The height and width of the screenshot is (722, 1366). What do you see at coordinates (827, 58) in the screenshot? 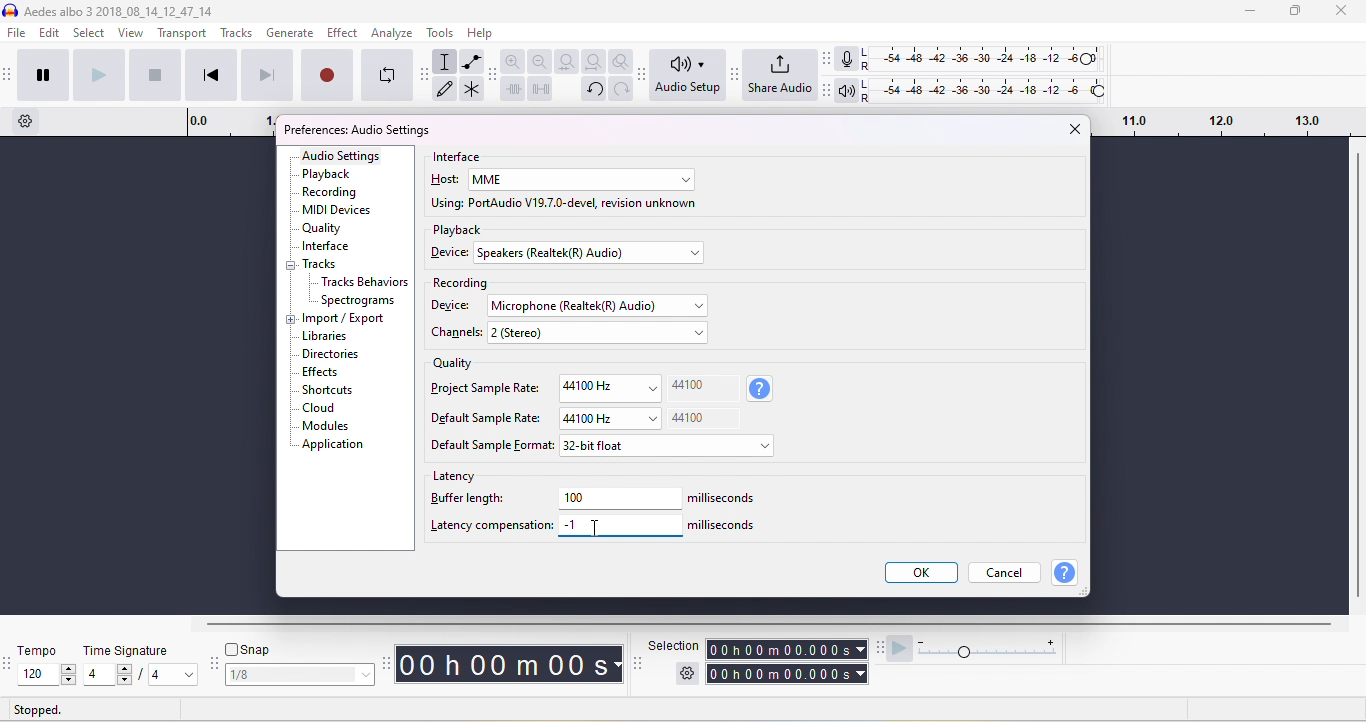
I see `audacity audio meter toolbar` at bounding box center [827, 58].